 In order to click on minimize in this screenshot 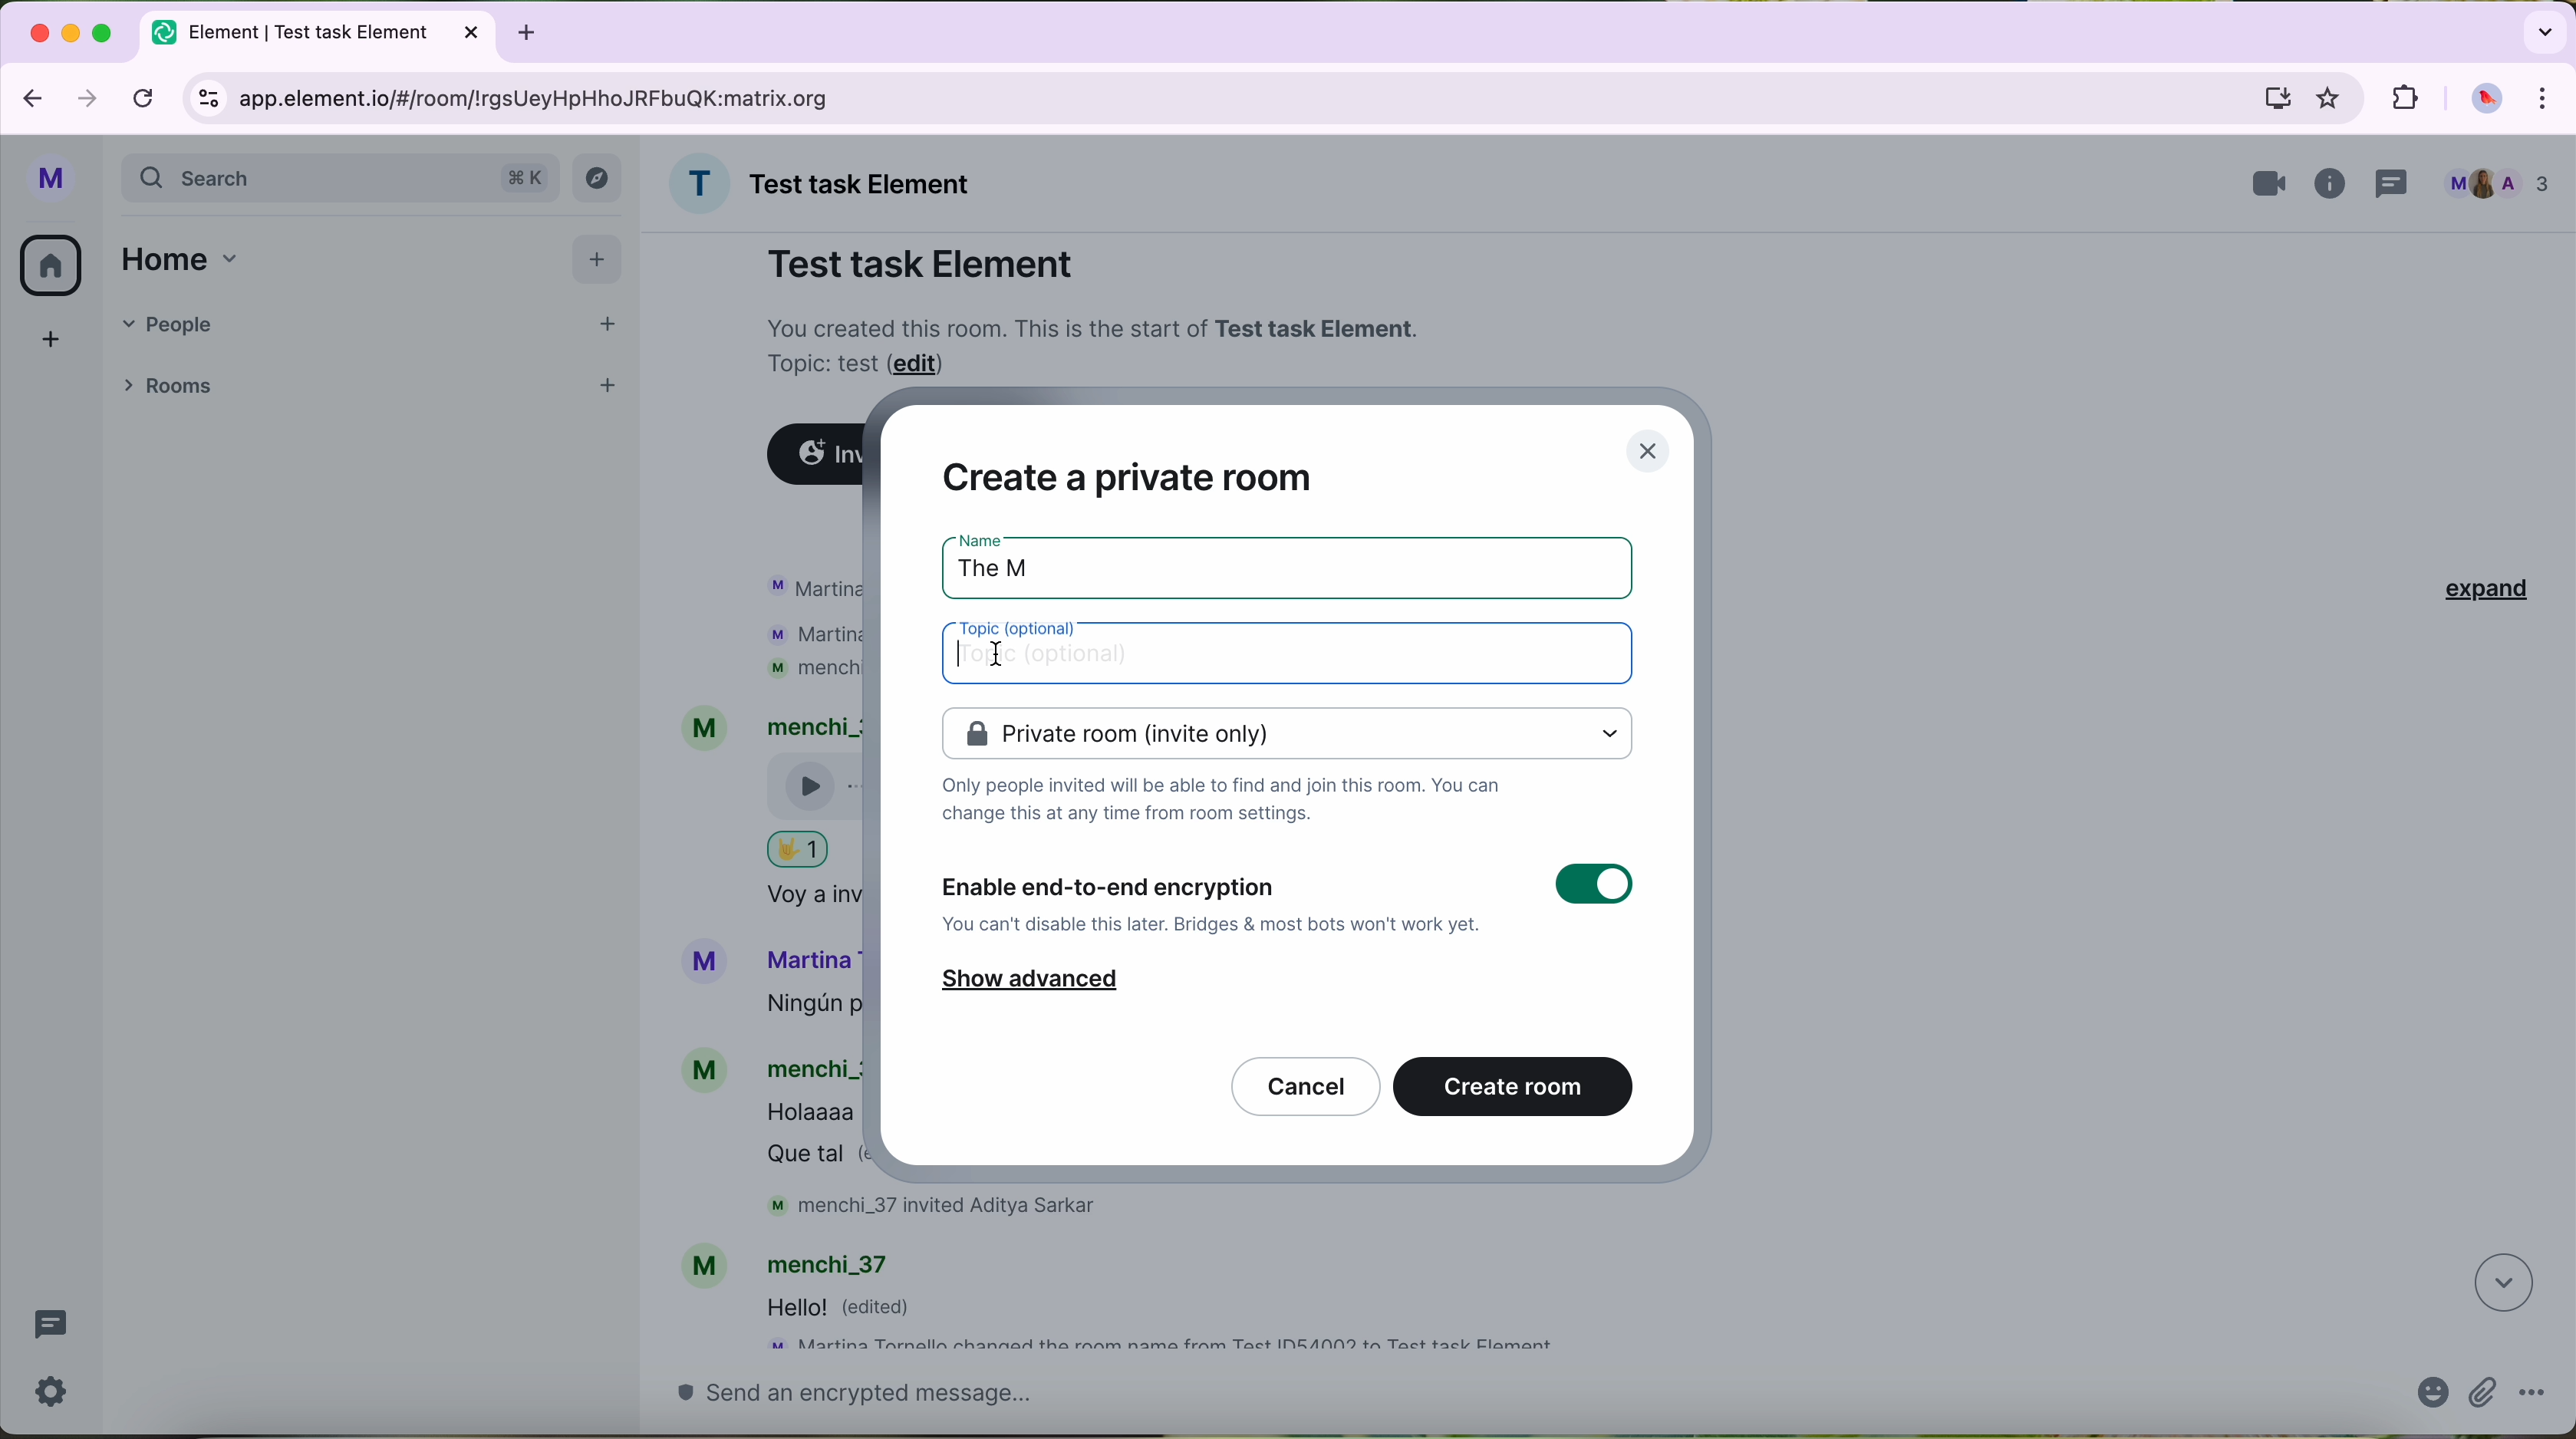, I will do `click(74, 34)`.